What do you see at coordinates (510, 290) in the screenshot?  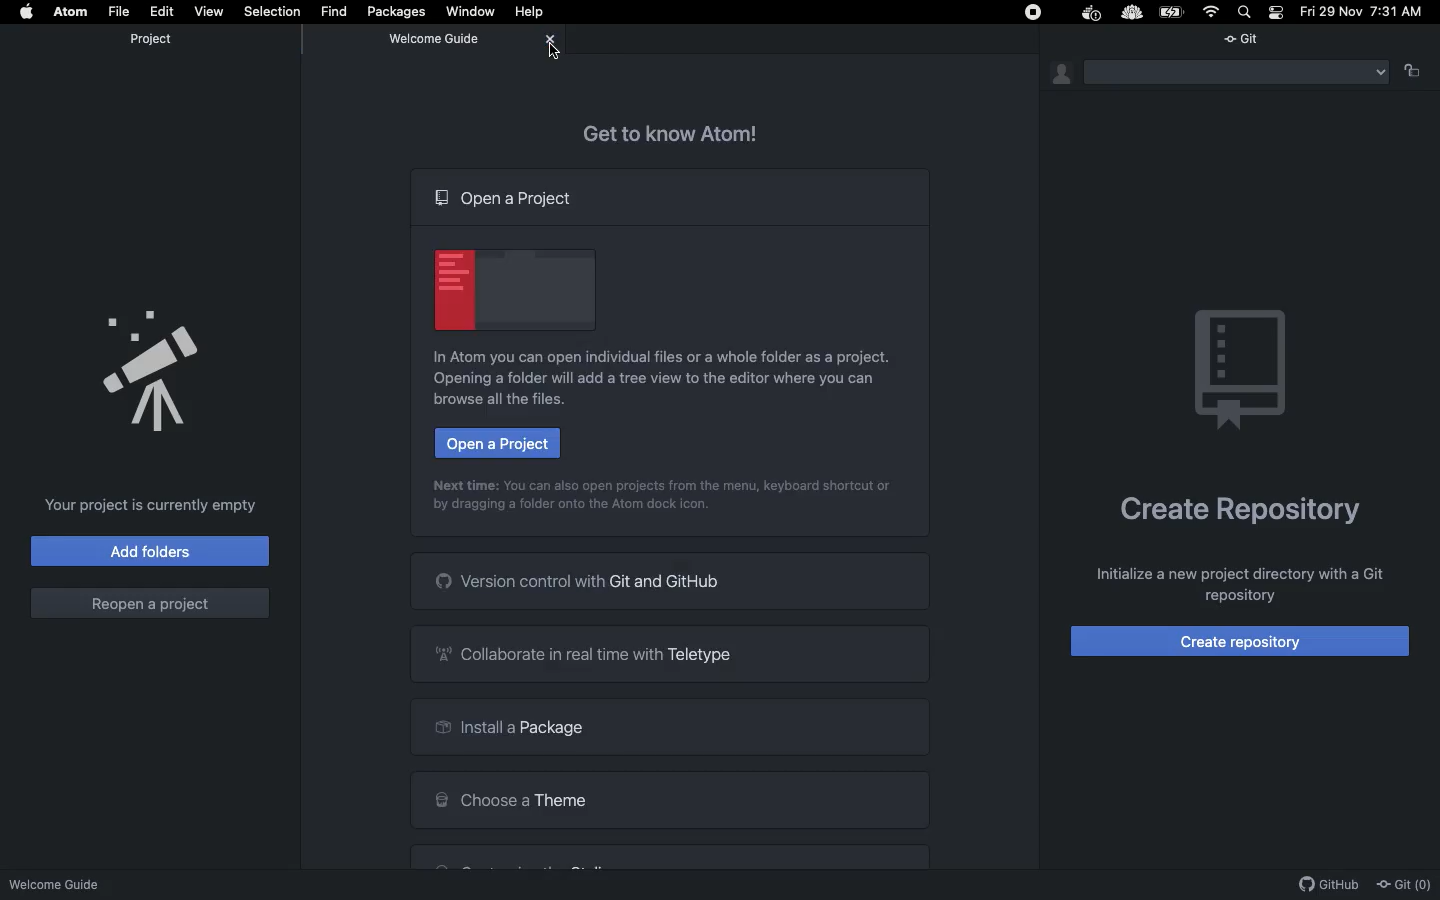 I see `Screen` at bounding box center [510, 290].